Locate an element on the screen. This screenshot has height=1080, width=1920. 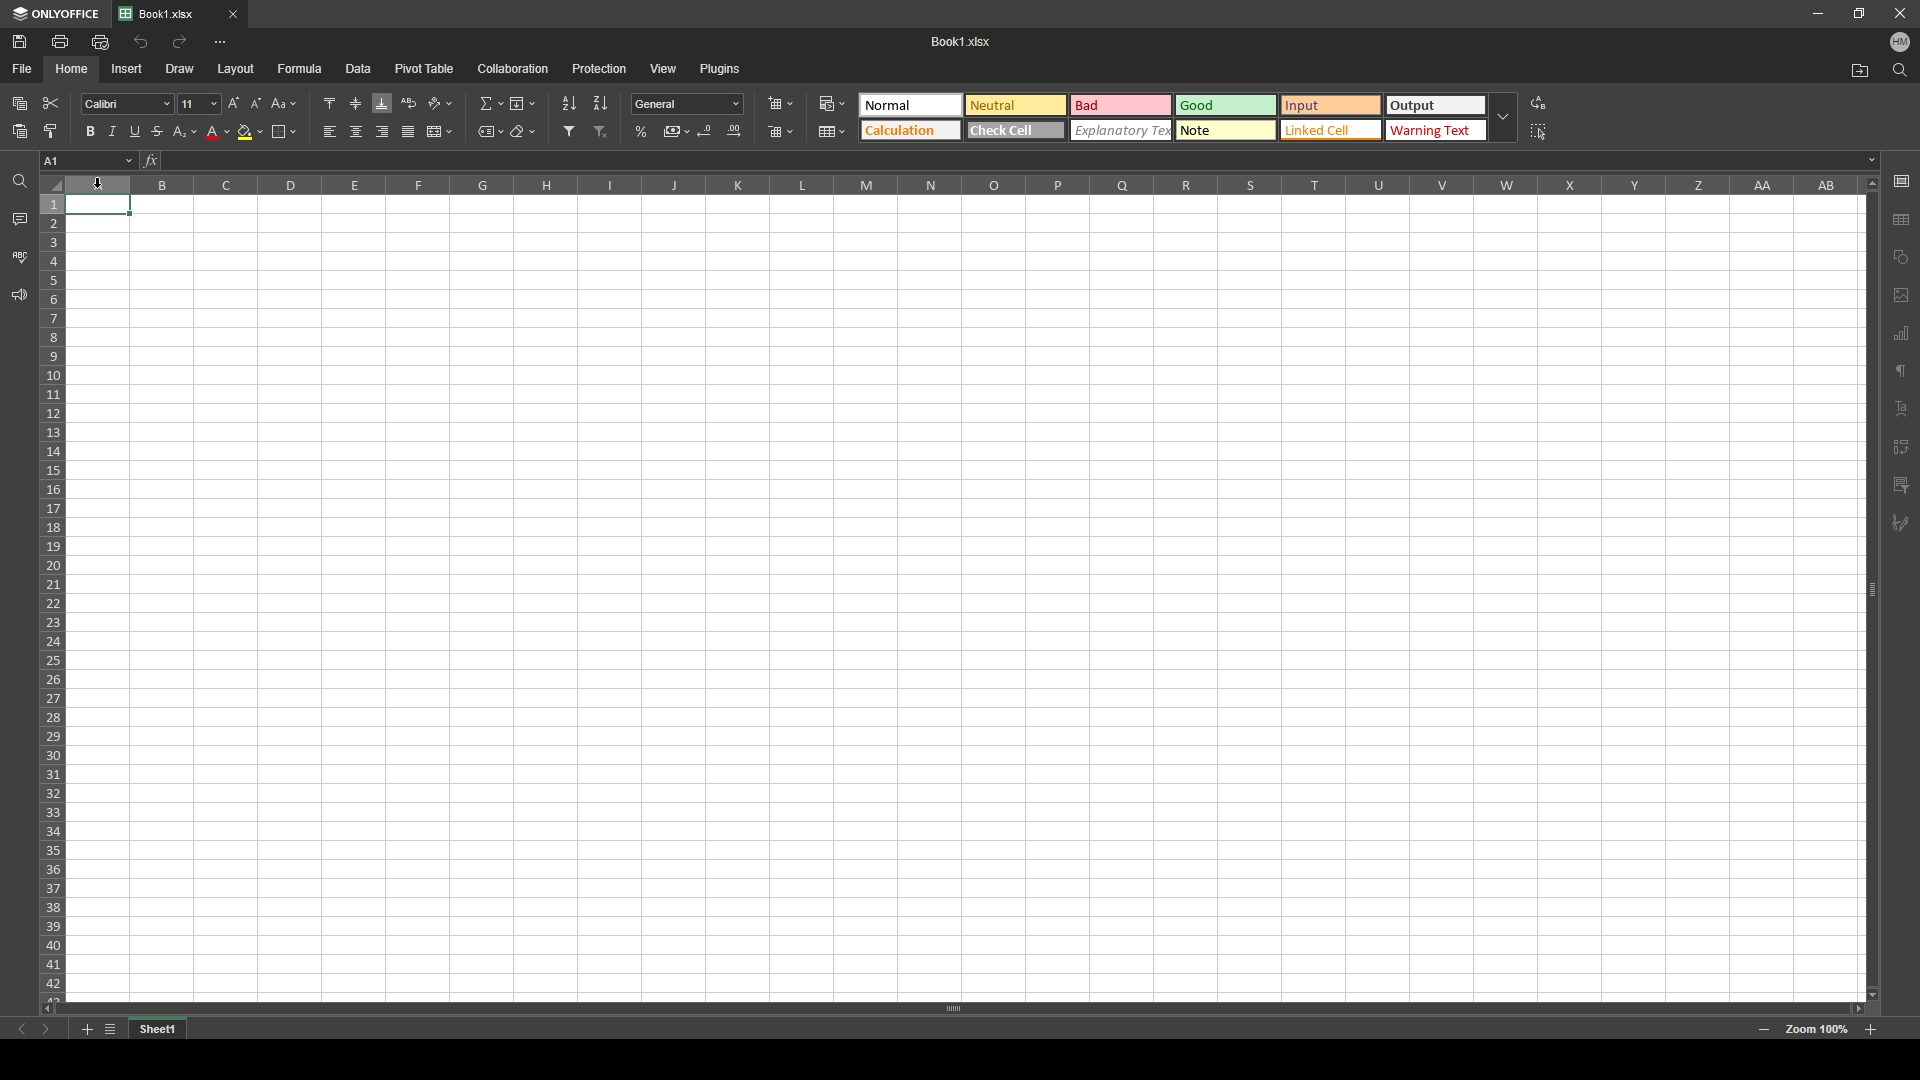
insert cells is located at coordinates (780, 104).